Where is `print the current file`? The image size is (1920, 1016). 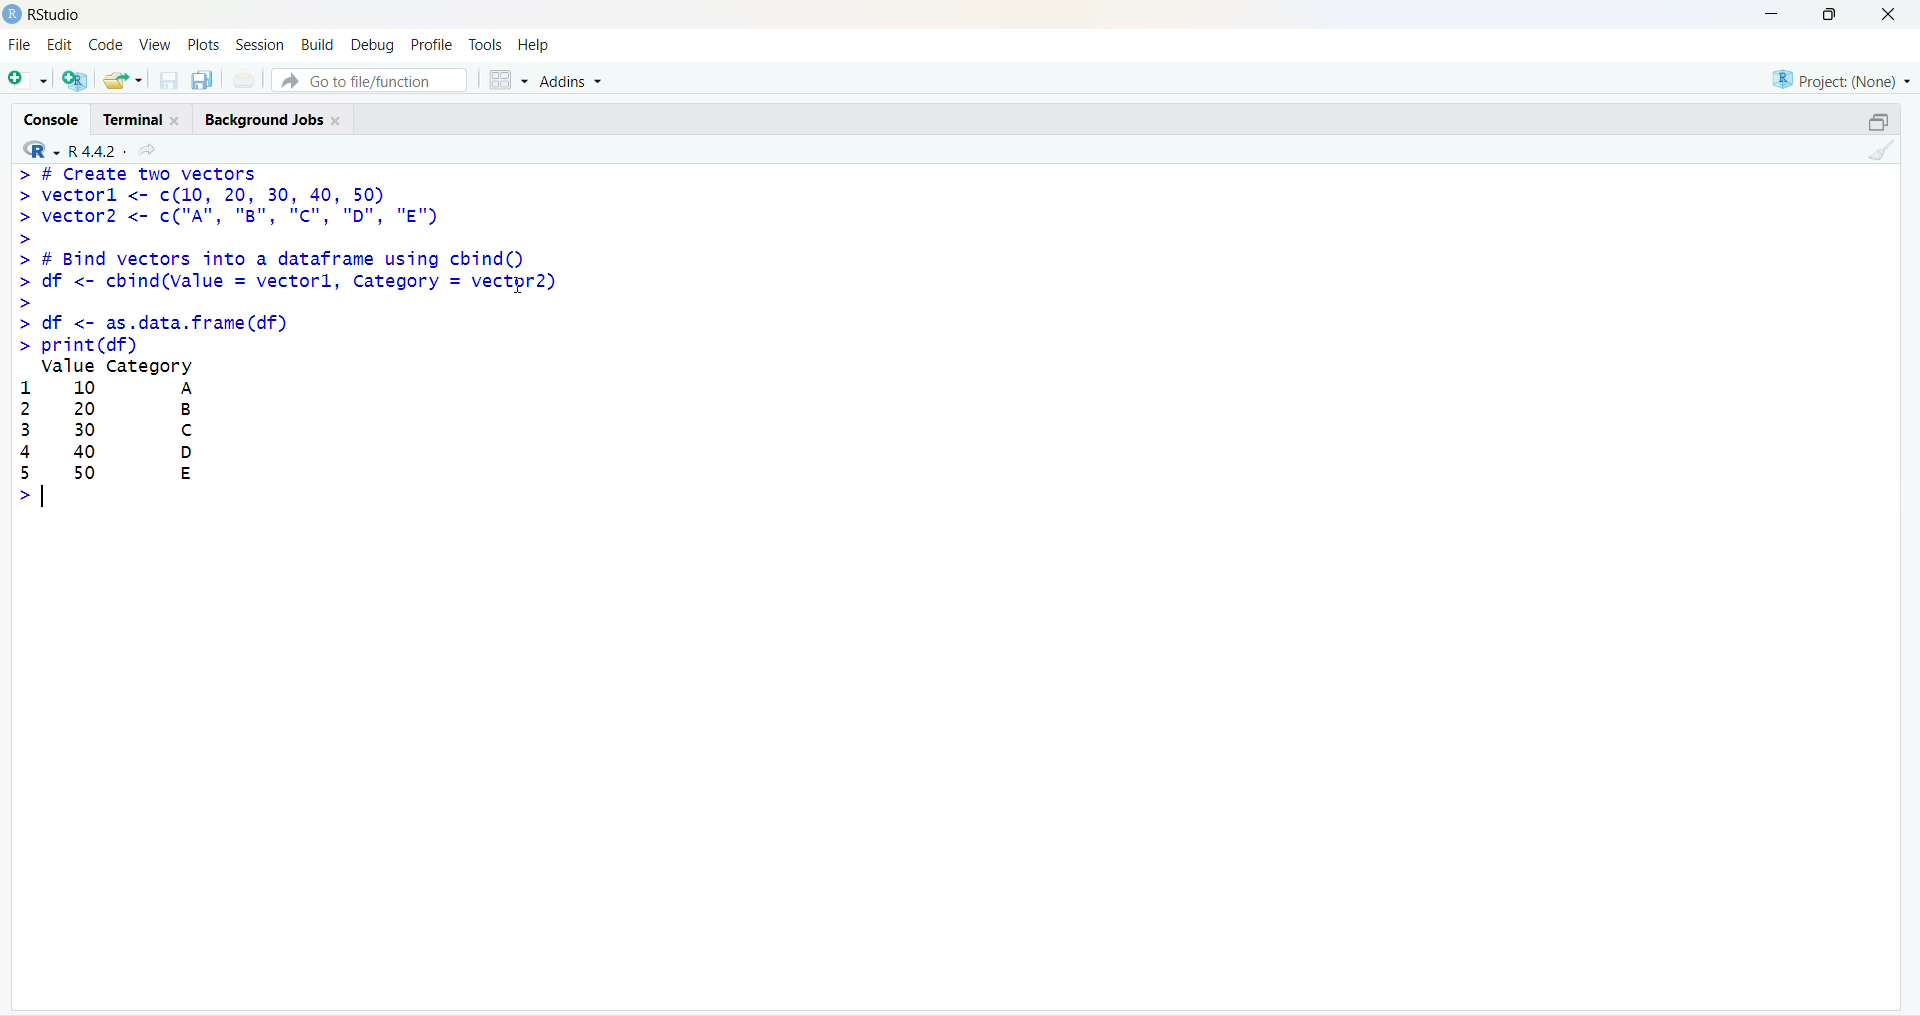
print the current file is located at coordinates (245, 79).